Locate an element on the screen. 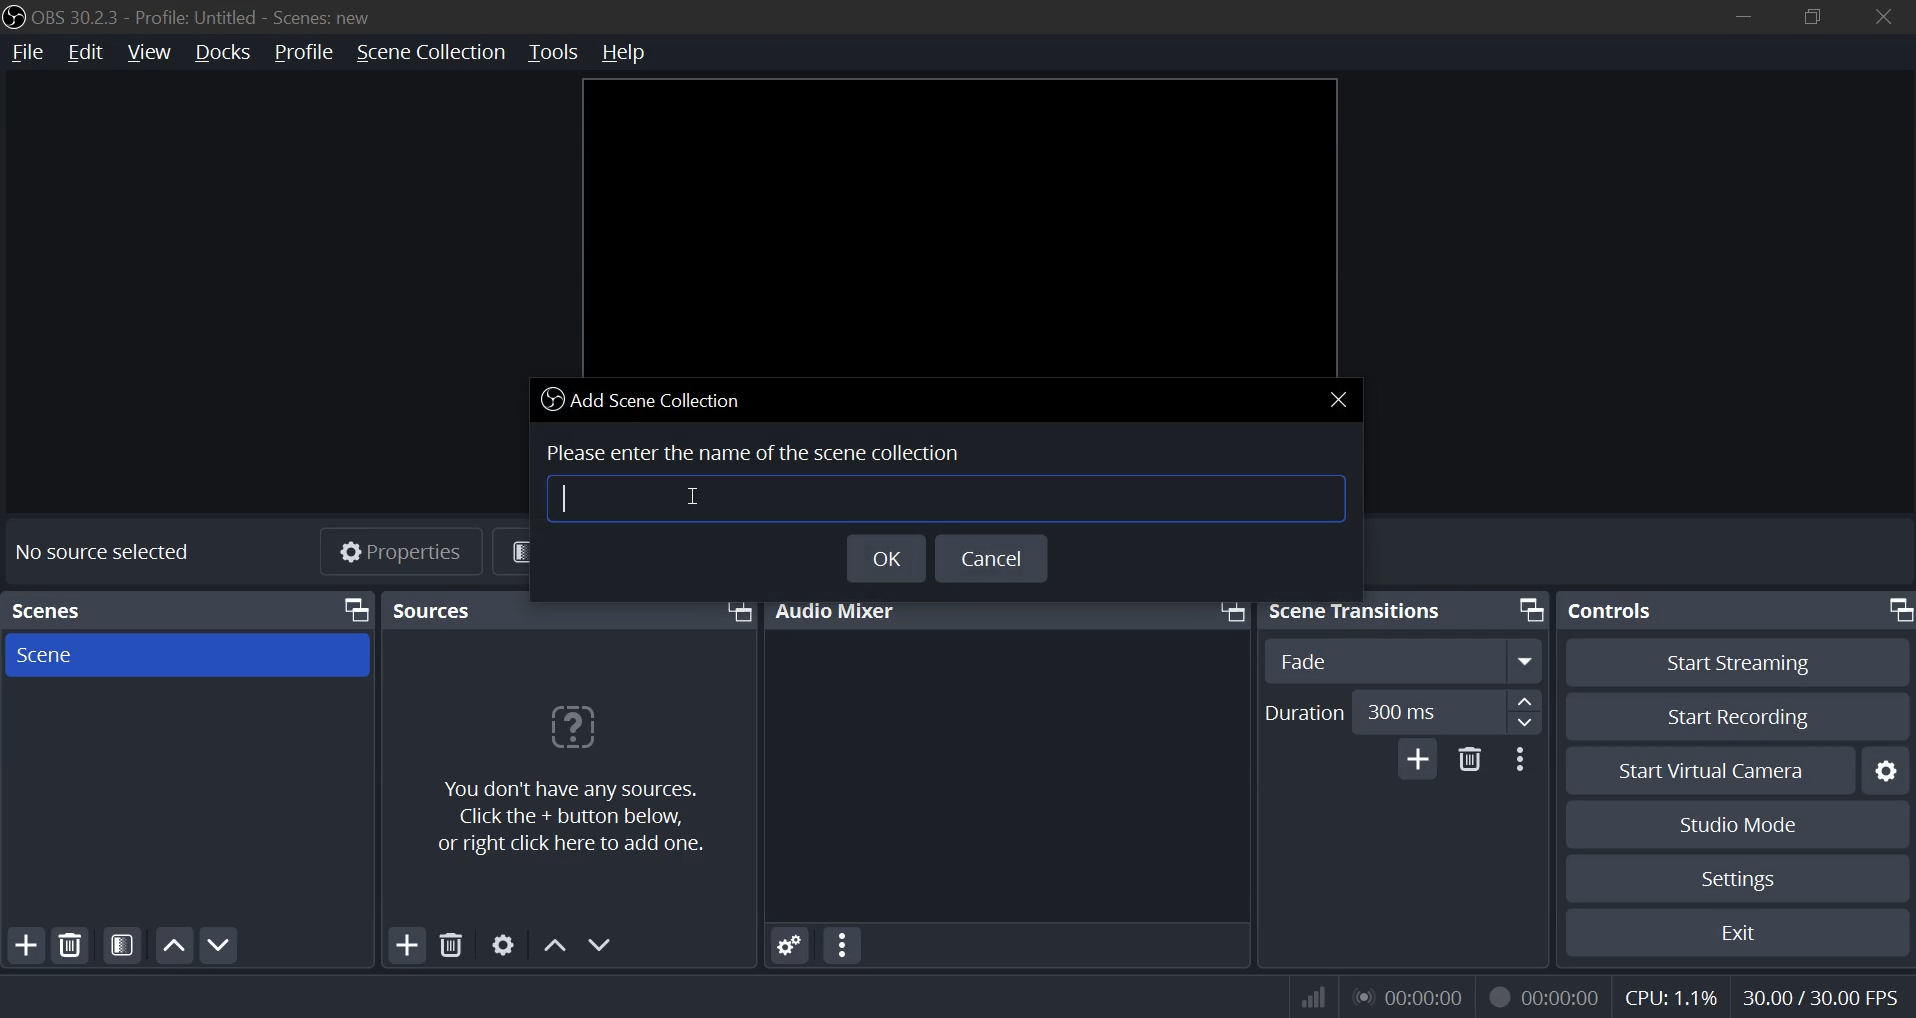 The height and width of the screenshot is (1018, 1916). down is located at coordinates (602, 945).